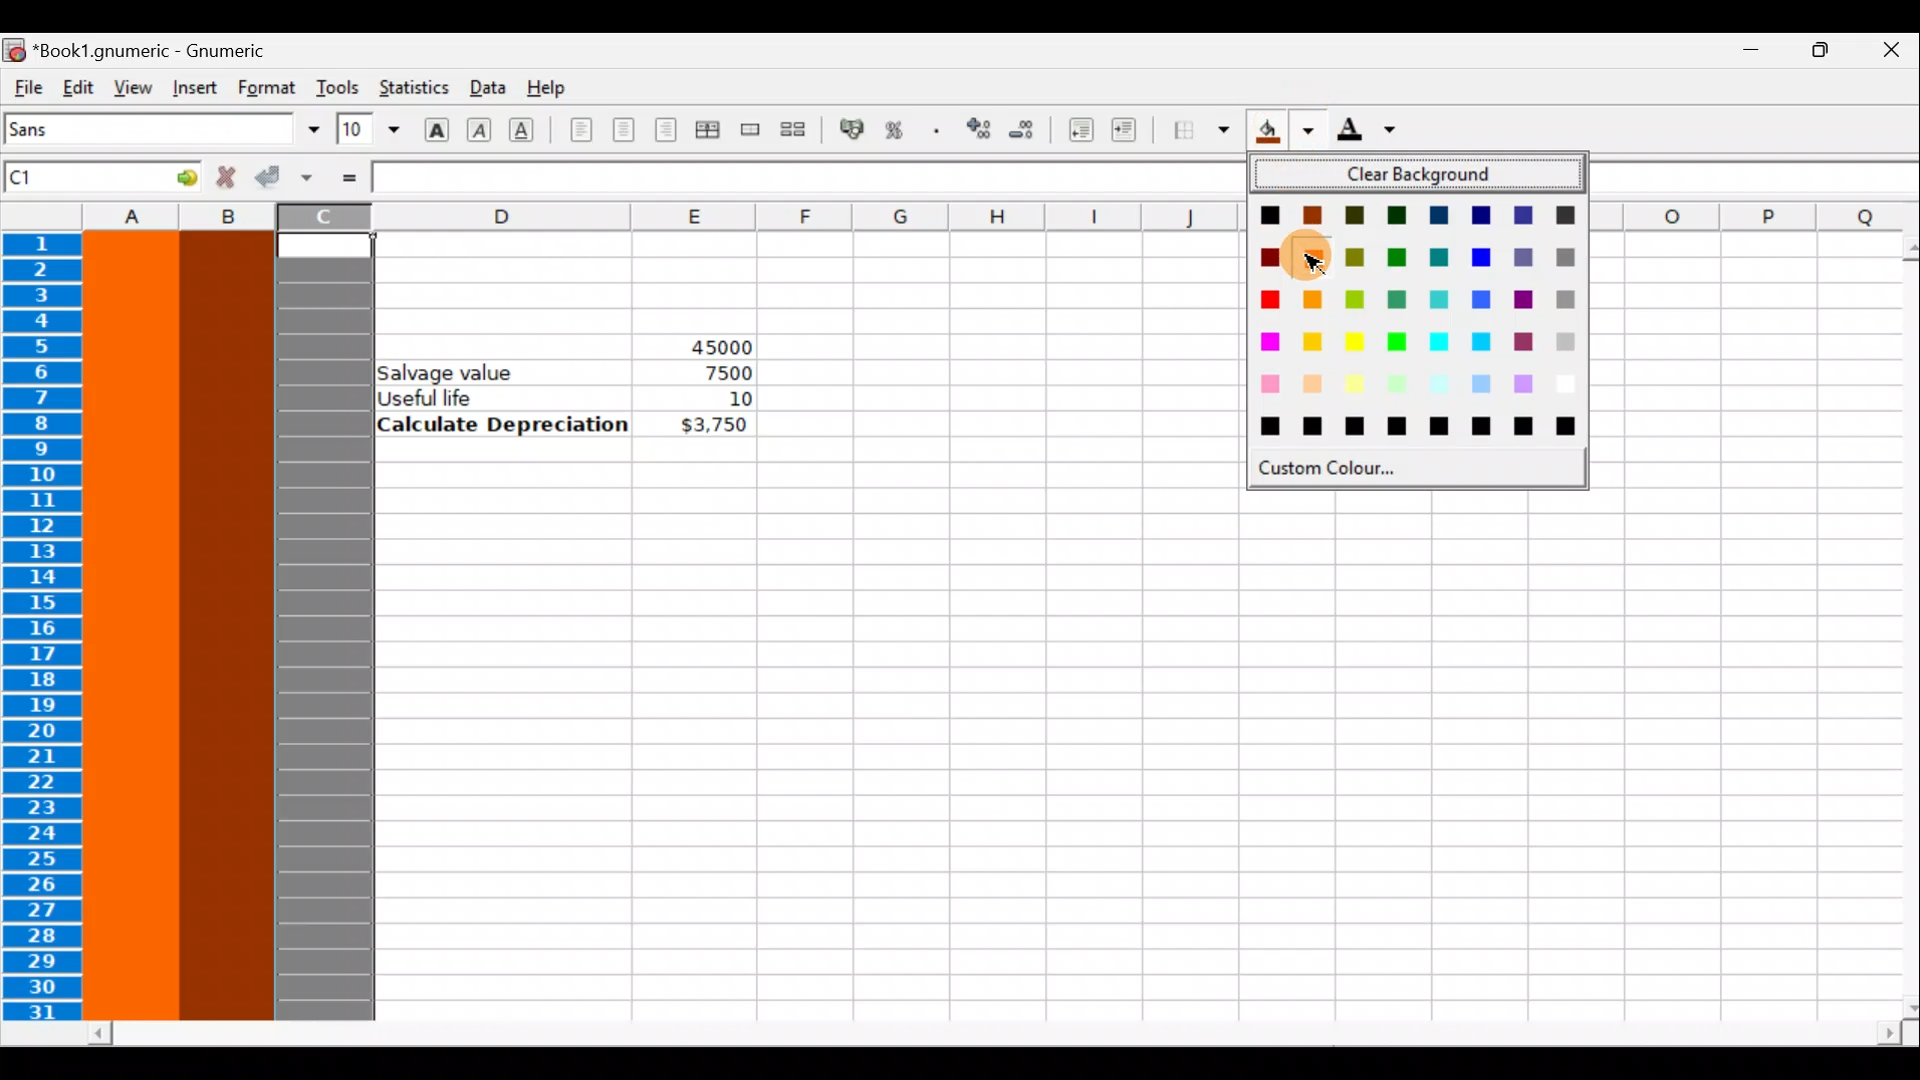 The width and height of the screenshot is (1920, 1080). What do you see at coordinates (71, 180) in the screenshot?
I see `Cell name C1` at bounding box center [71, 180].